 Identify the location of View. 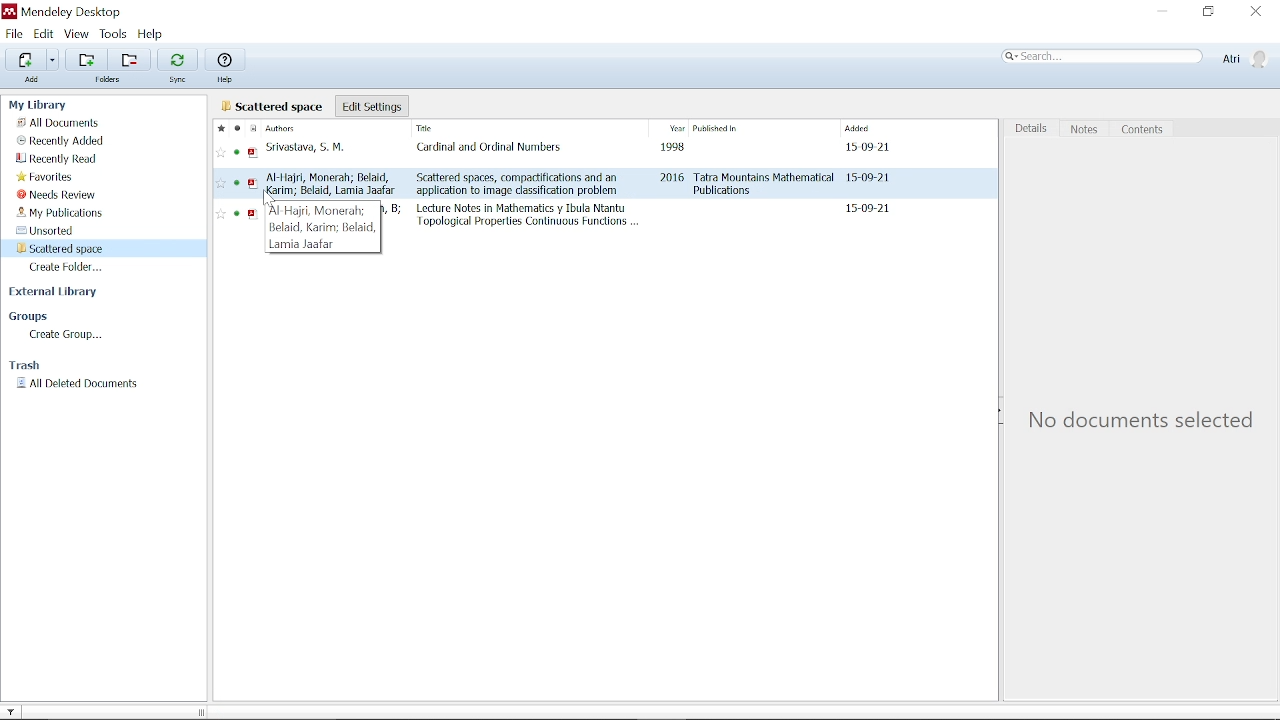
(77, 34).